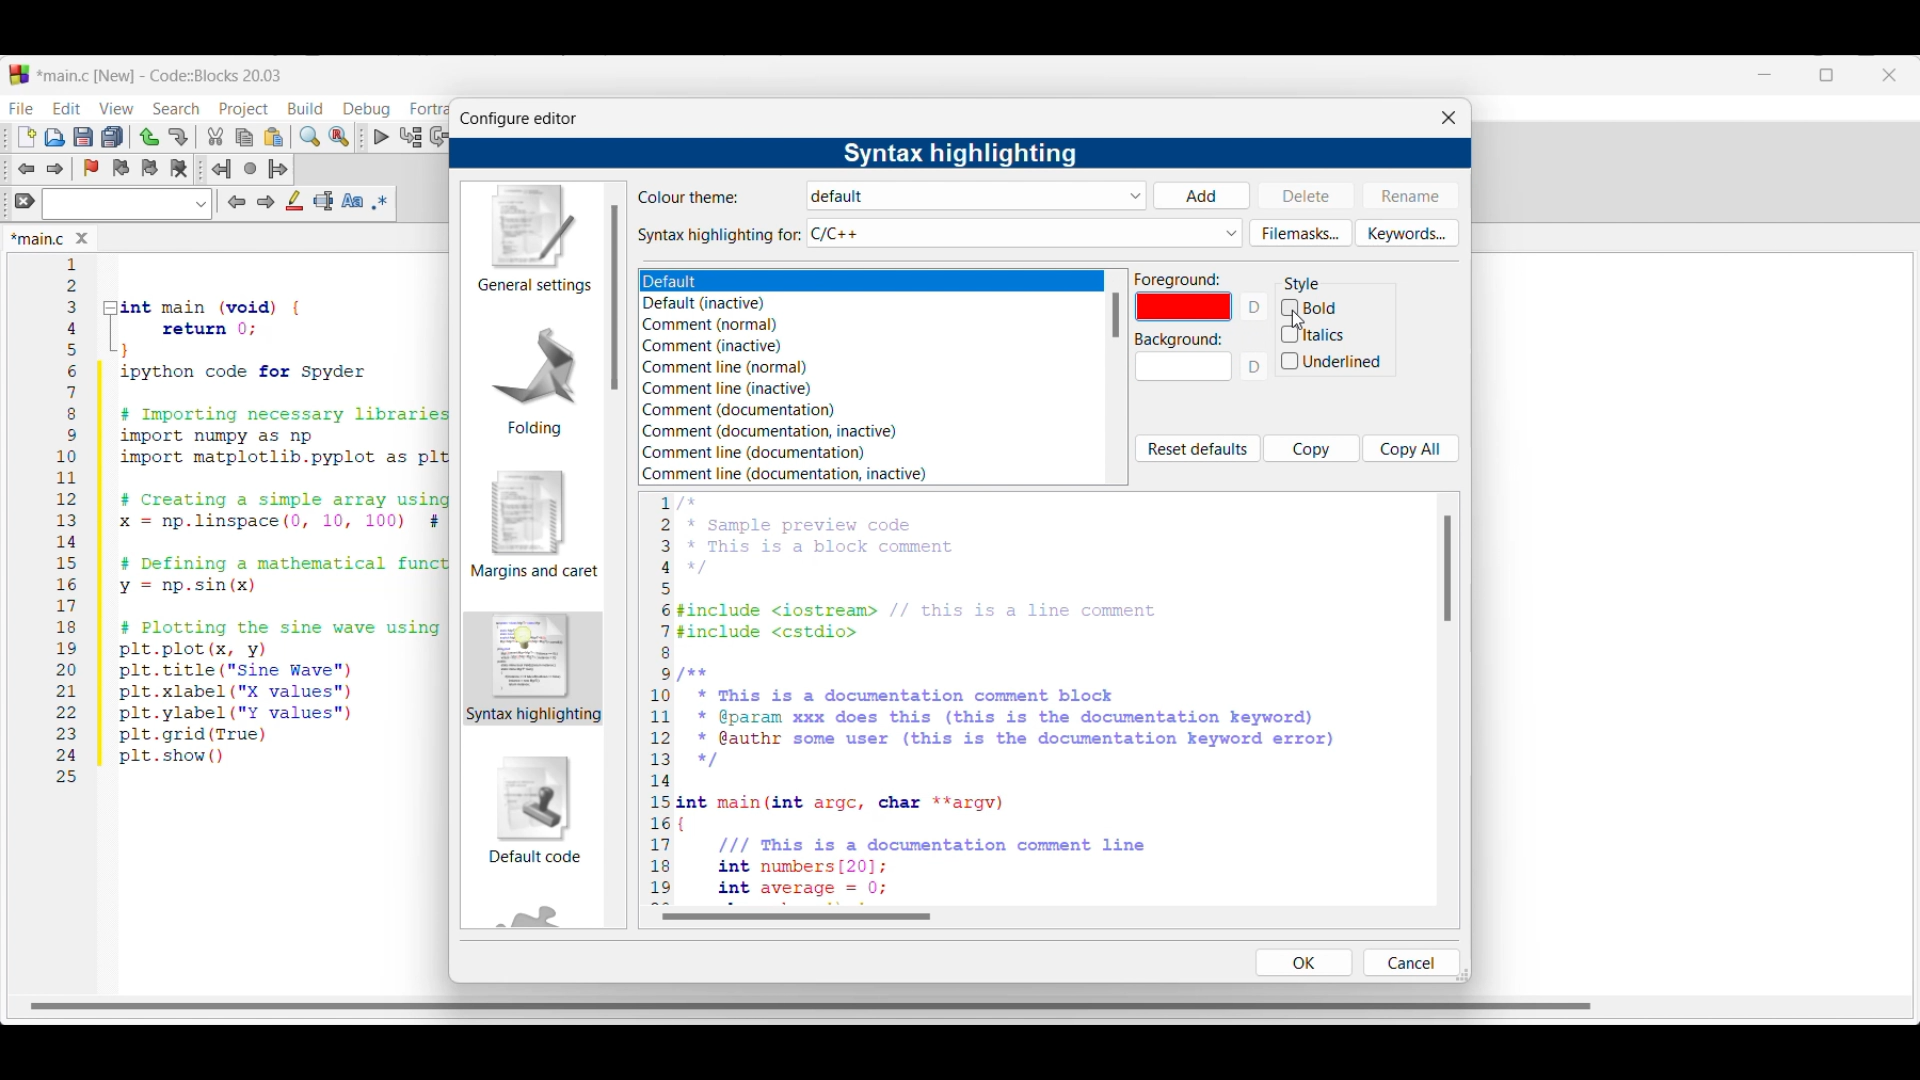  I want to click on Use regex, so click(380, 202).